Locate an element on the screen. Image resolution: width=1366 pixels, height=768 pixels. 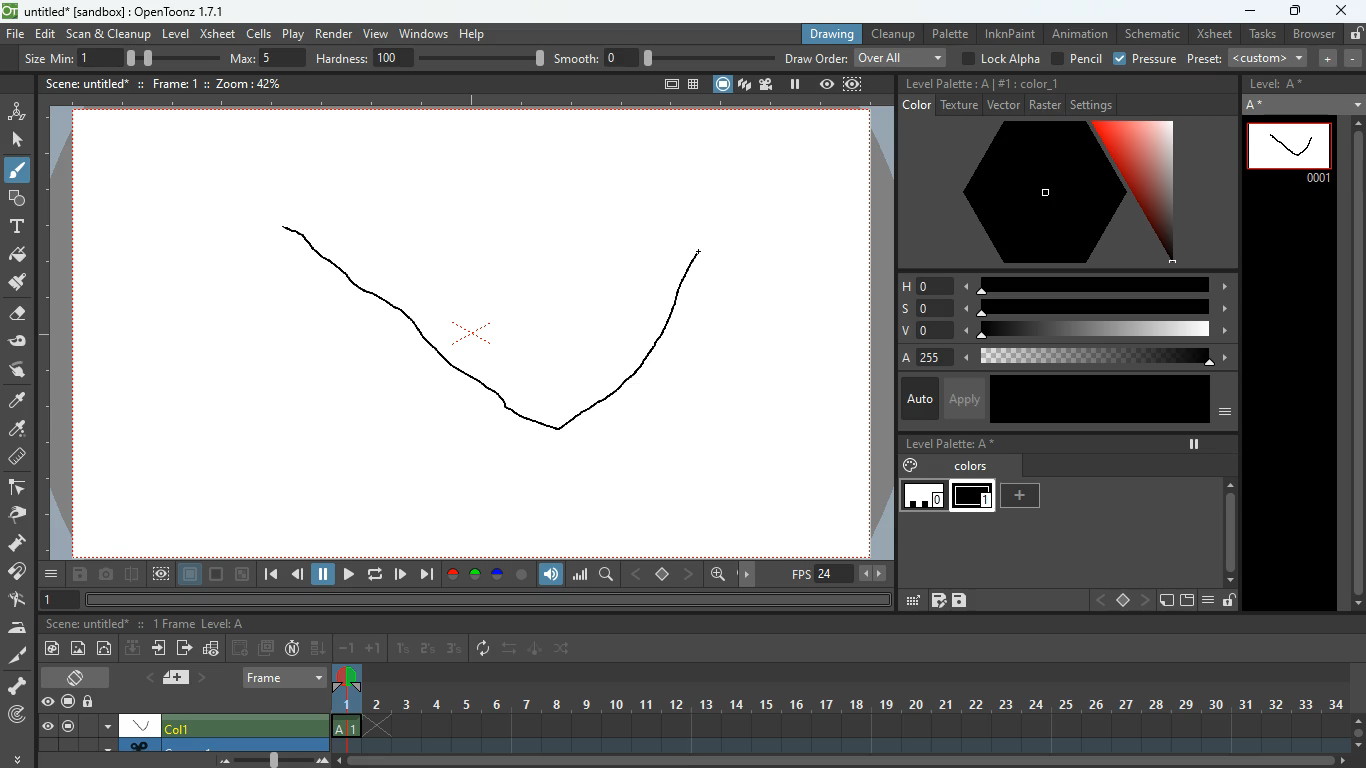
document is located at coordinates (180, 677).